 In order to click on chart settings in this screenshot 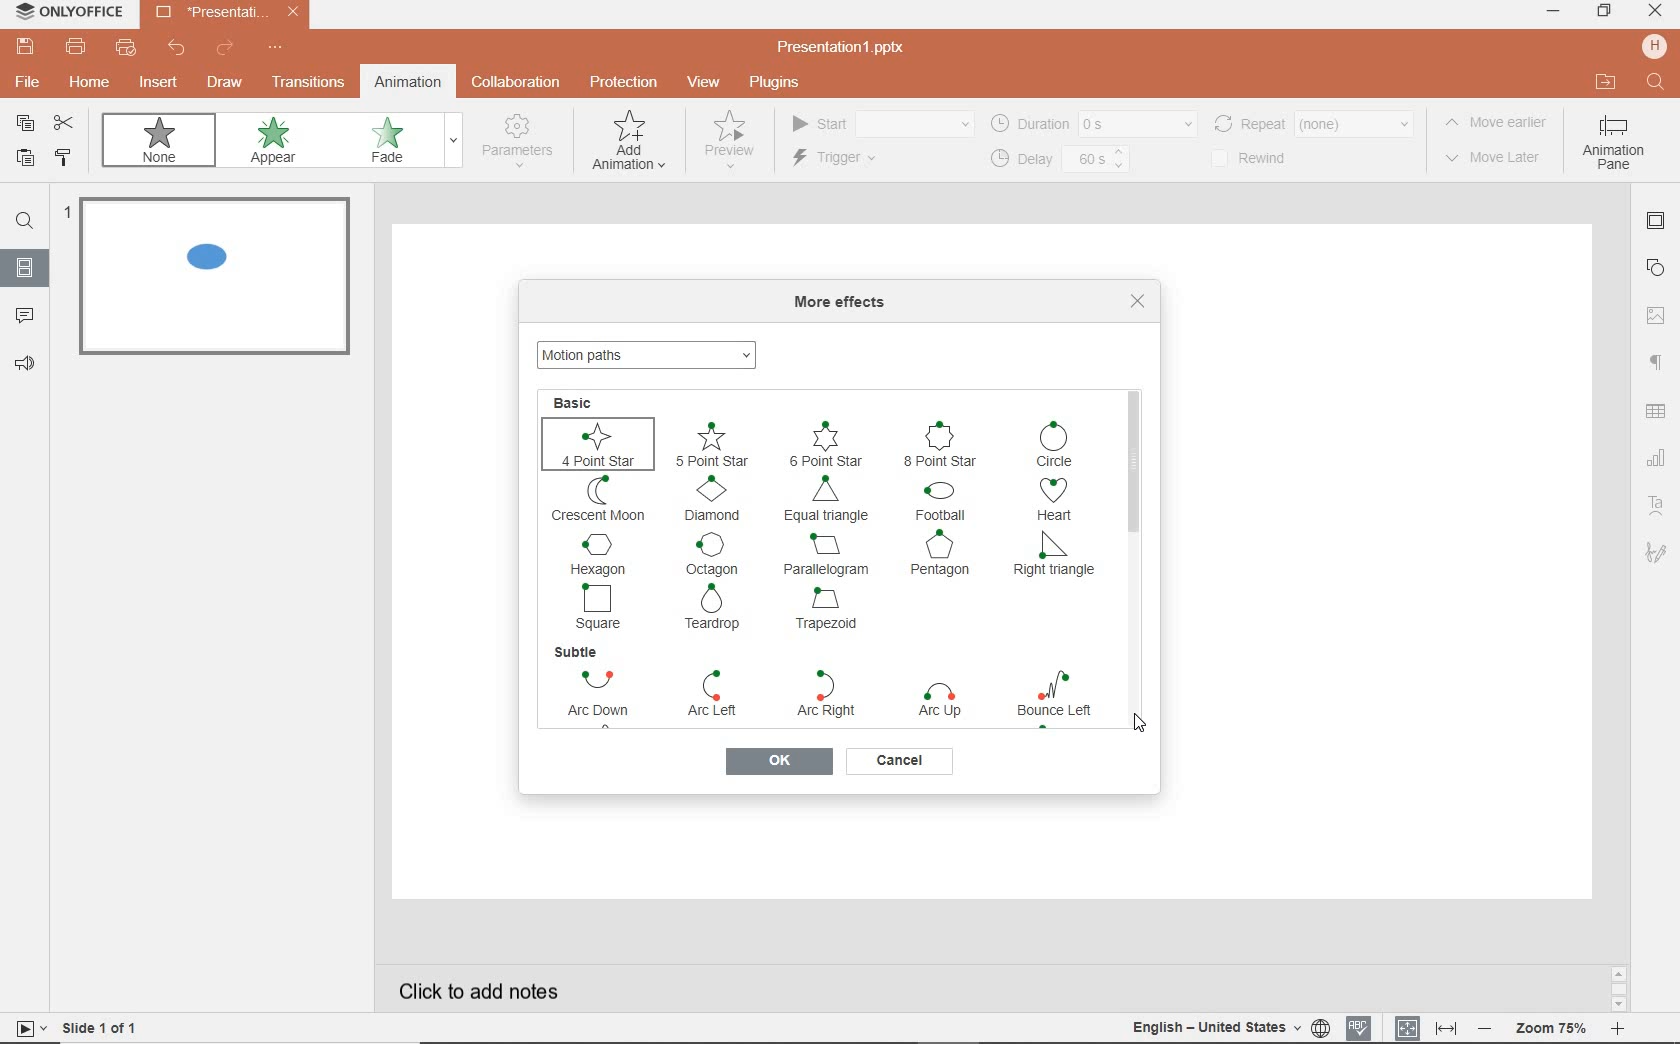, I will do `click(1656, 459)`.